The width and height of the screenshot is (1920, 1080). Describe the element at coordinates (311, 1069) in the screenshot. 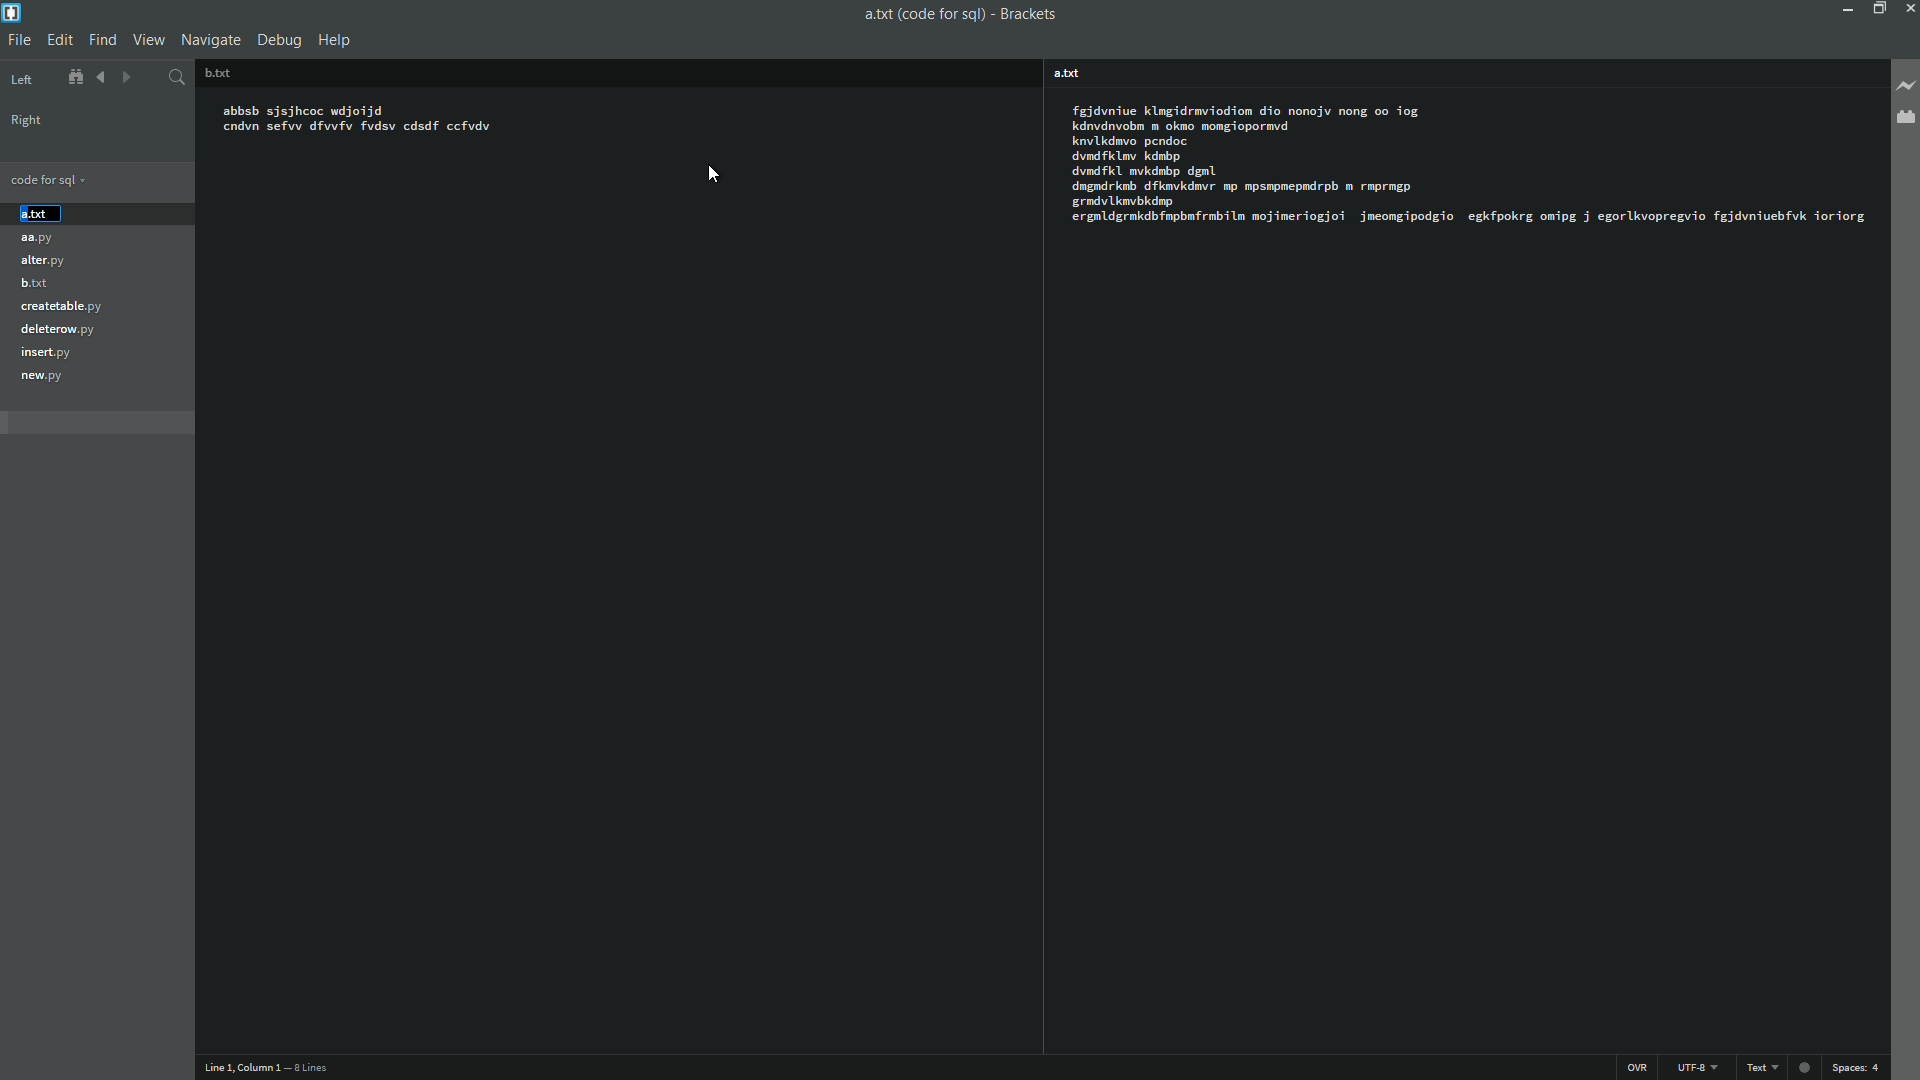

I see `Number of lines` at that location.